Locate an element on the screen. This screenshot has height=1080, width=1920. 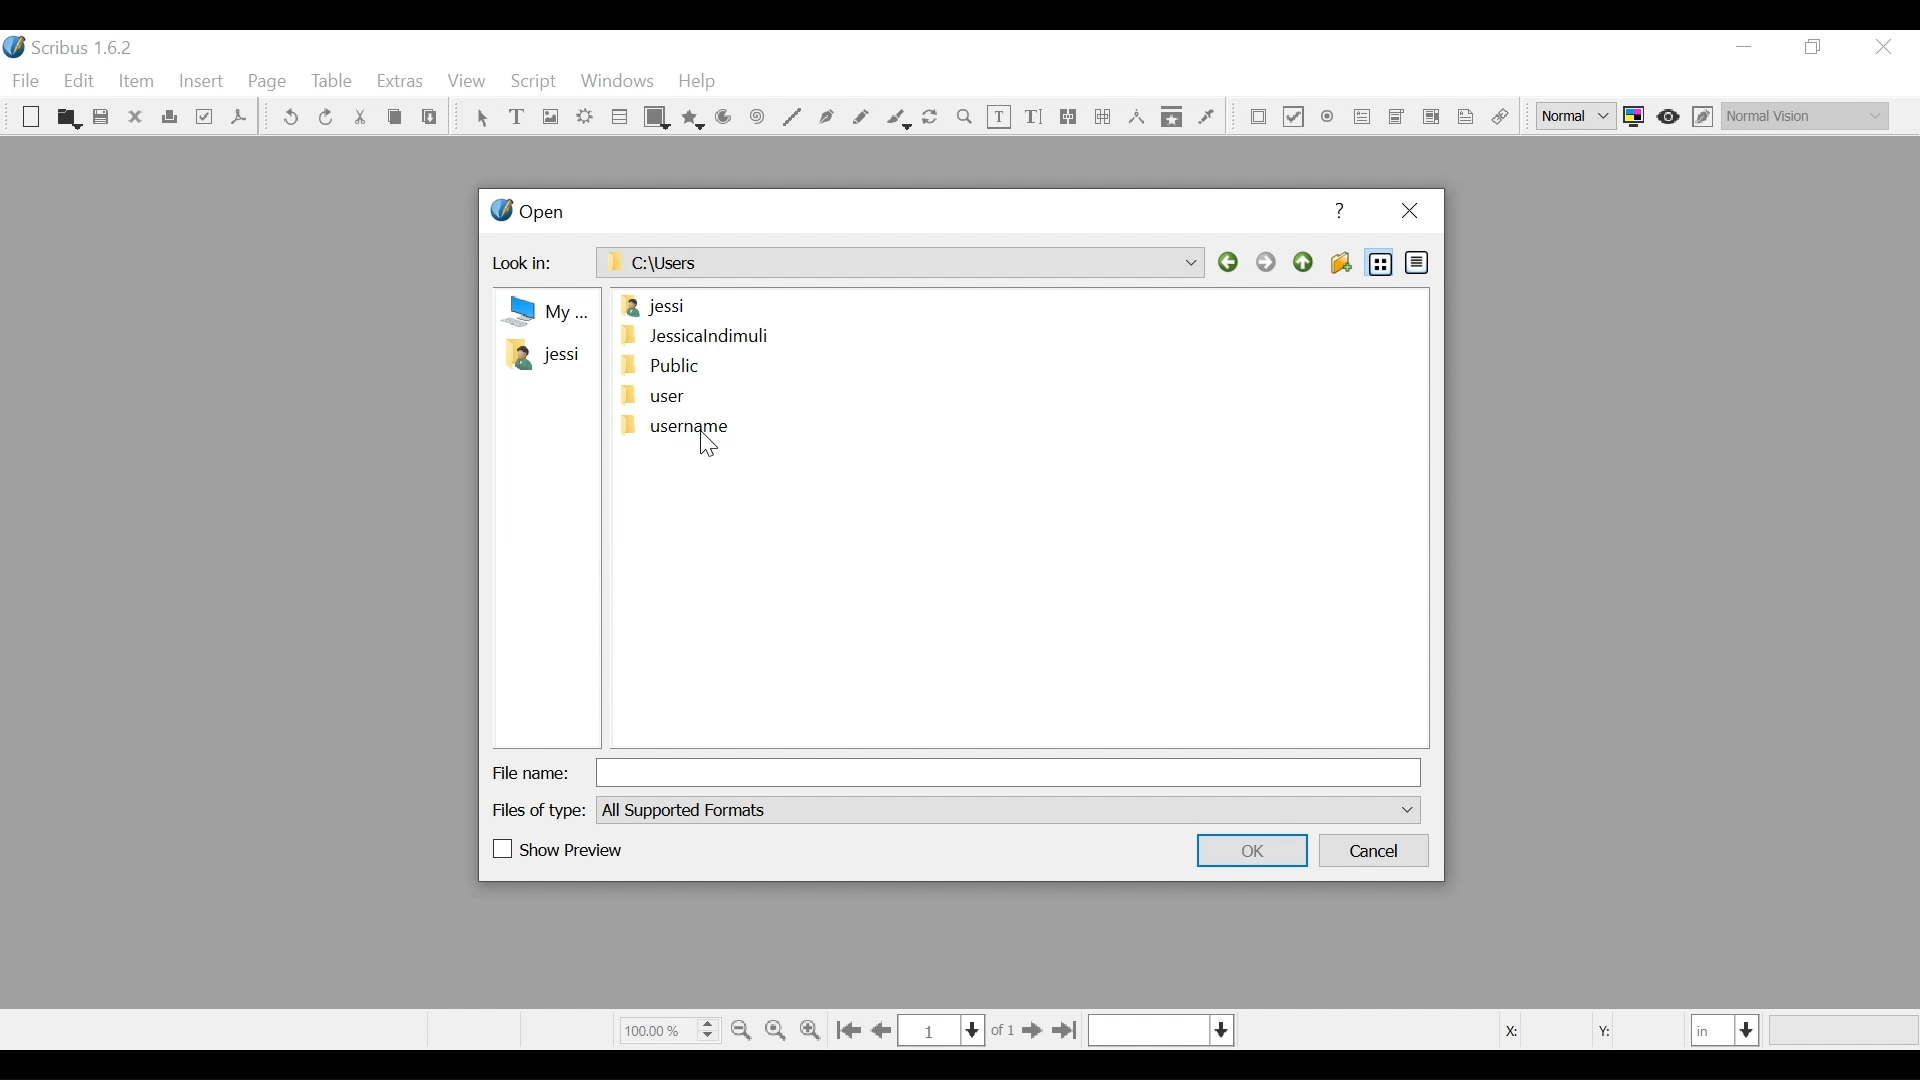
Close is located at coordinates (137, 117).